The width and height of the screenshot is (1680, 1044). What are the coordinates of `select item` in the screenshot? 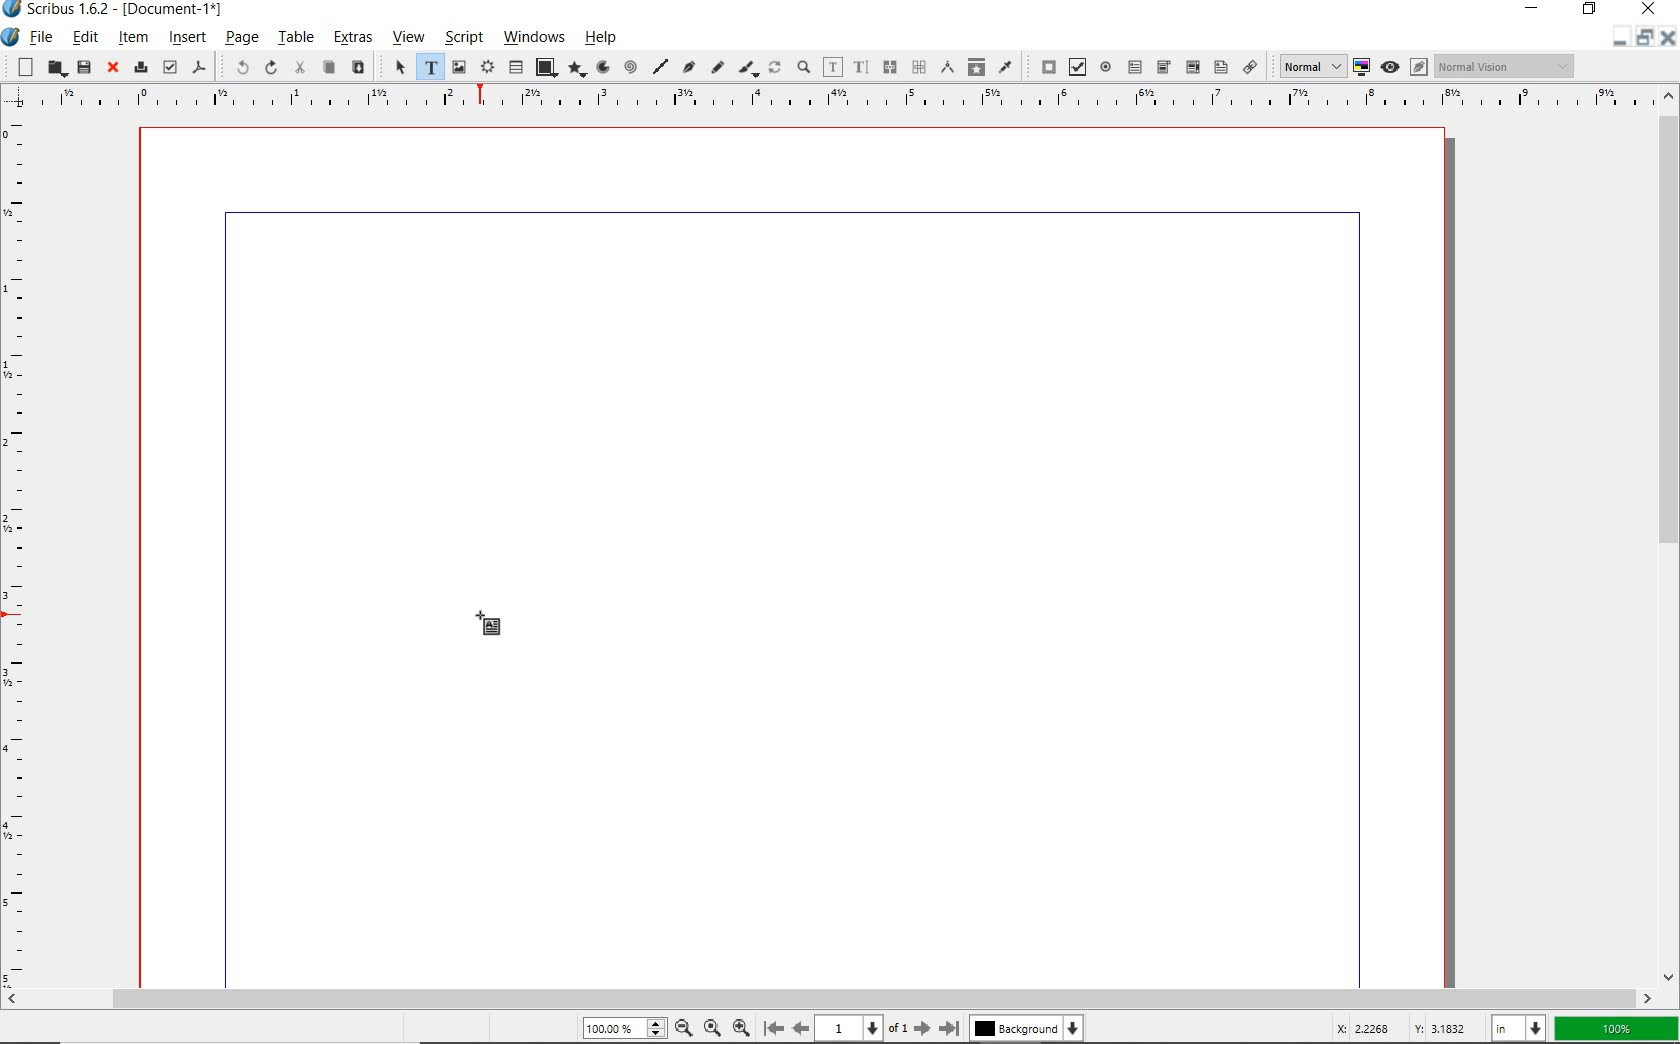 It's located at (398, 68).